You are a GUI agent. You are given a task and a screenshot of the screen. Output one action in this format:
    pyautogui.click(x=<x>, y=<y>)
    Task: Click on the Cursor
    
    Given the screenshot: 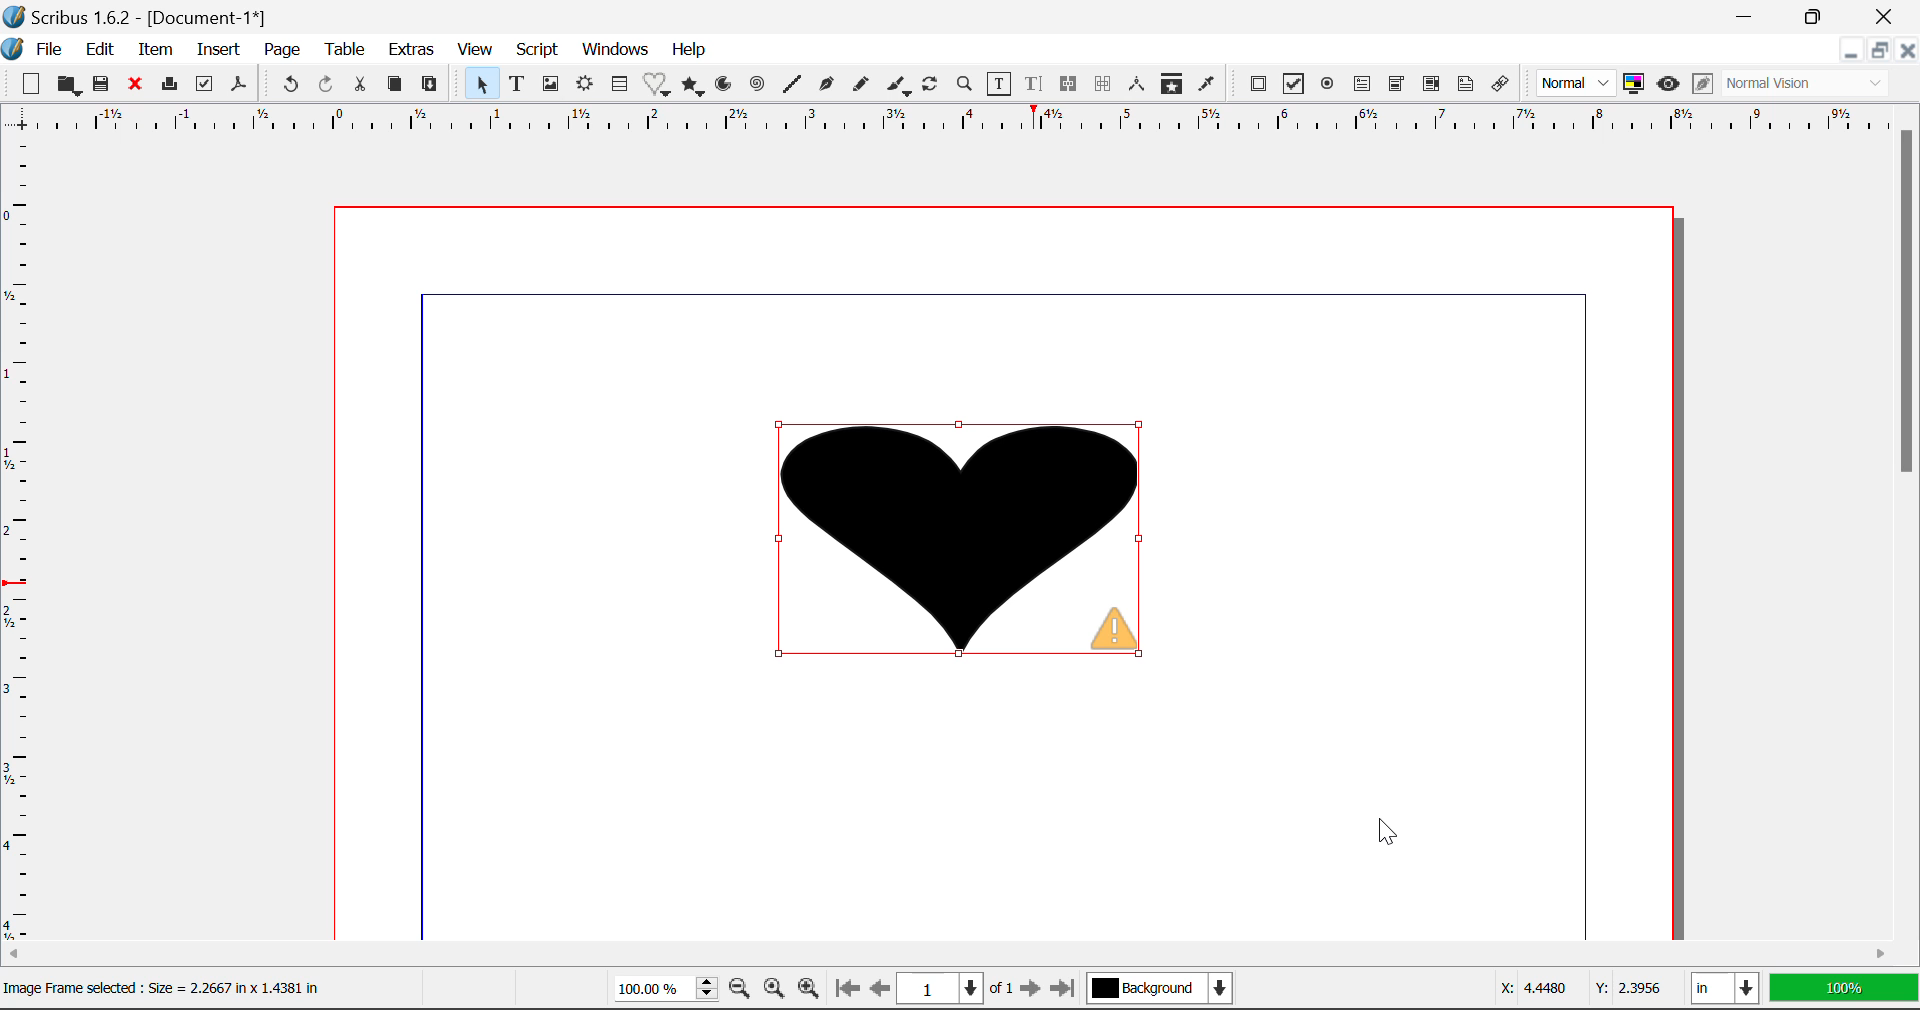 What is the action you would take?
    pyautogui.click(x=1390, y=833)
    